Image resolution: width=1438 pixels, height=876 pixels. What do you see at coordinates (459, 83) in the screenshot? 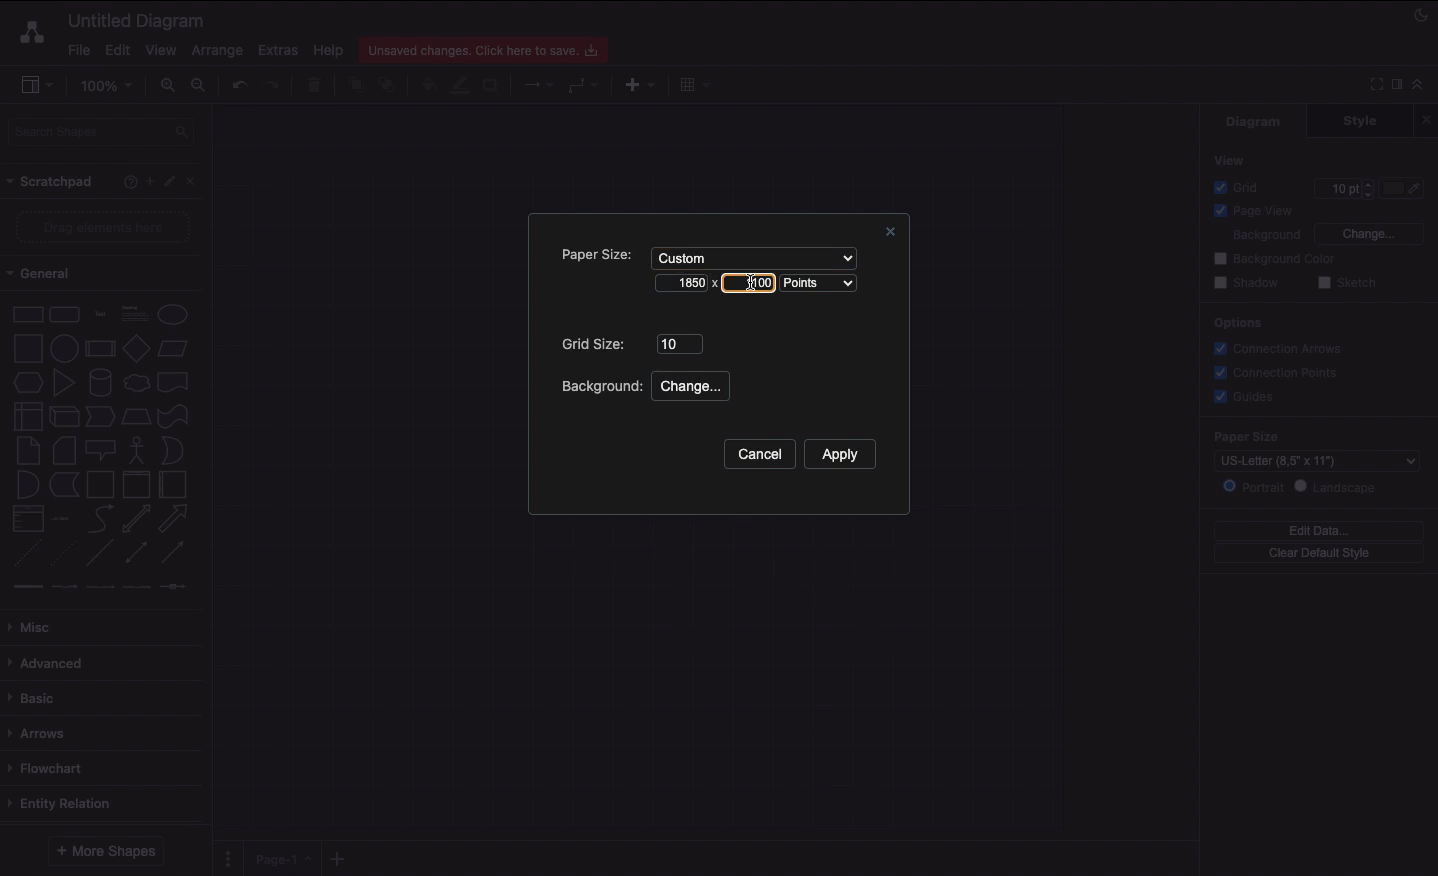
I see `Line color` at bounding box center [459, 83].